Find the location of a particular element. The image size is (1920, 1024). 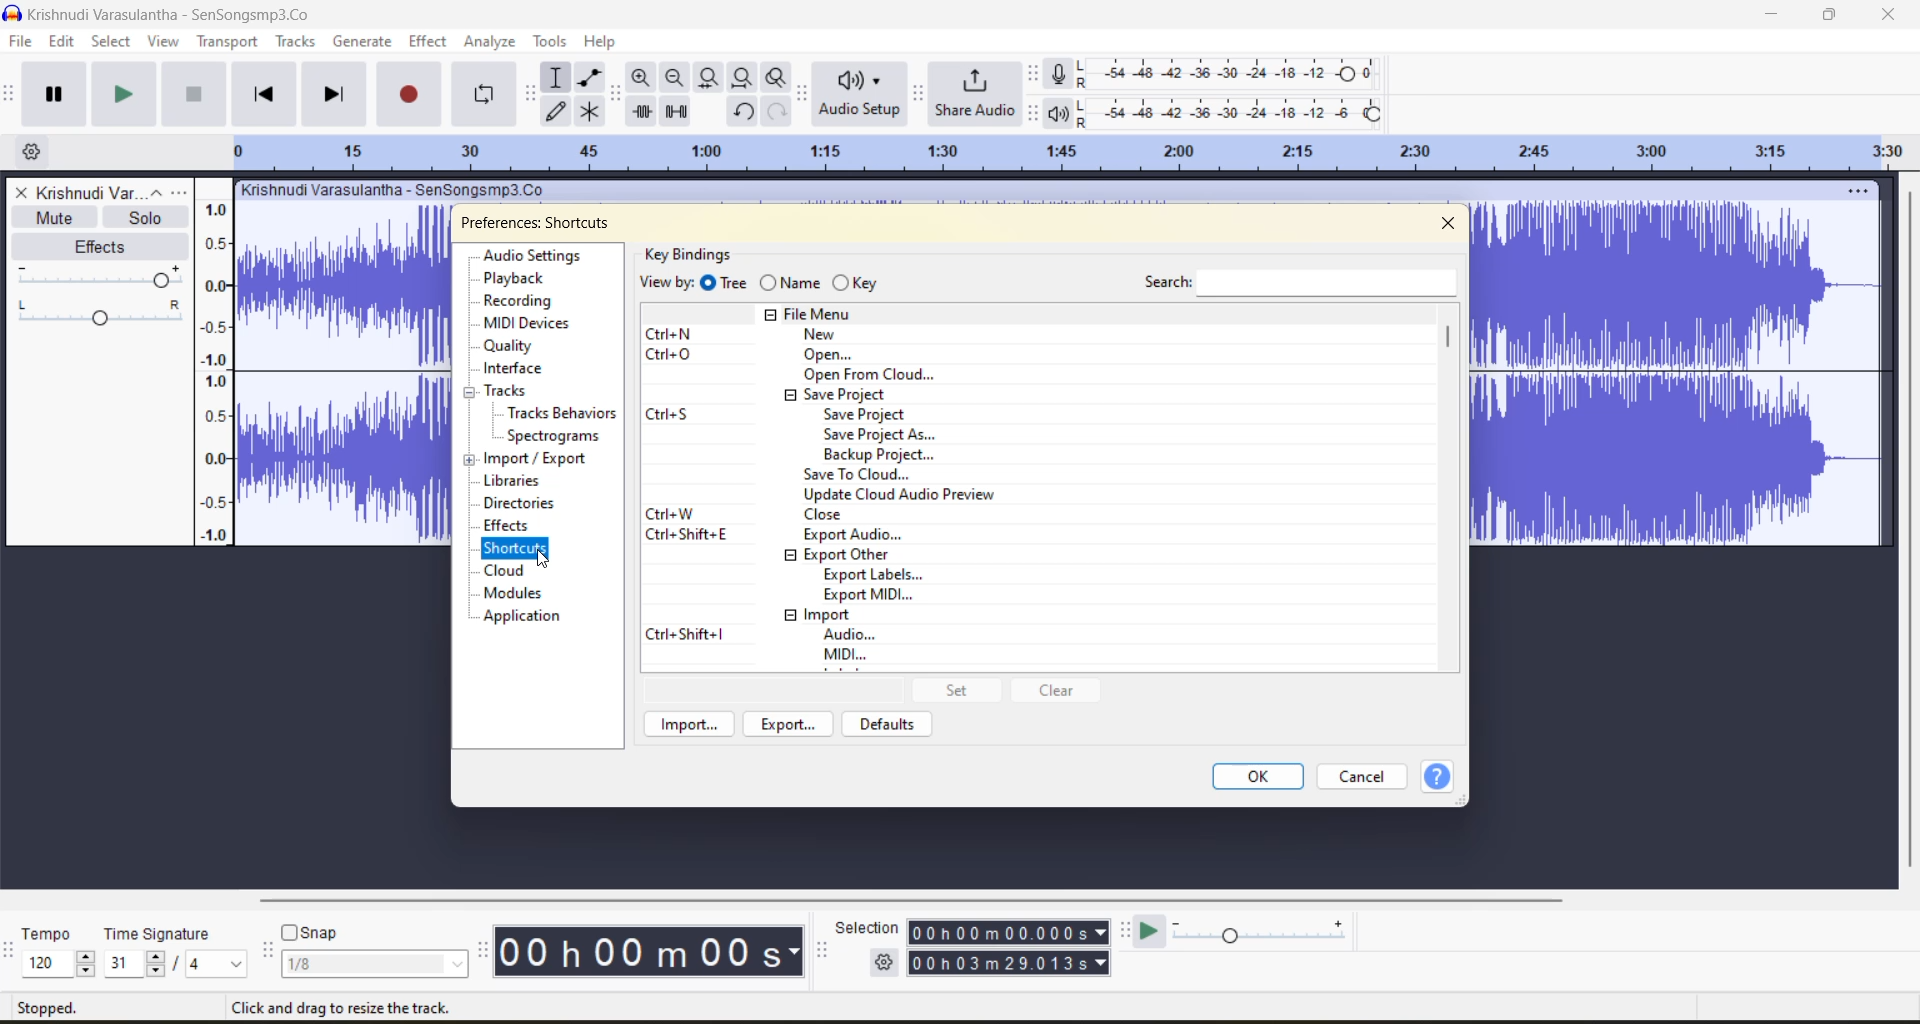

Close is located at coordinates (1445, 231).